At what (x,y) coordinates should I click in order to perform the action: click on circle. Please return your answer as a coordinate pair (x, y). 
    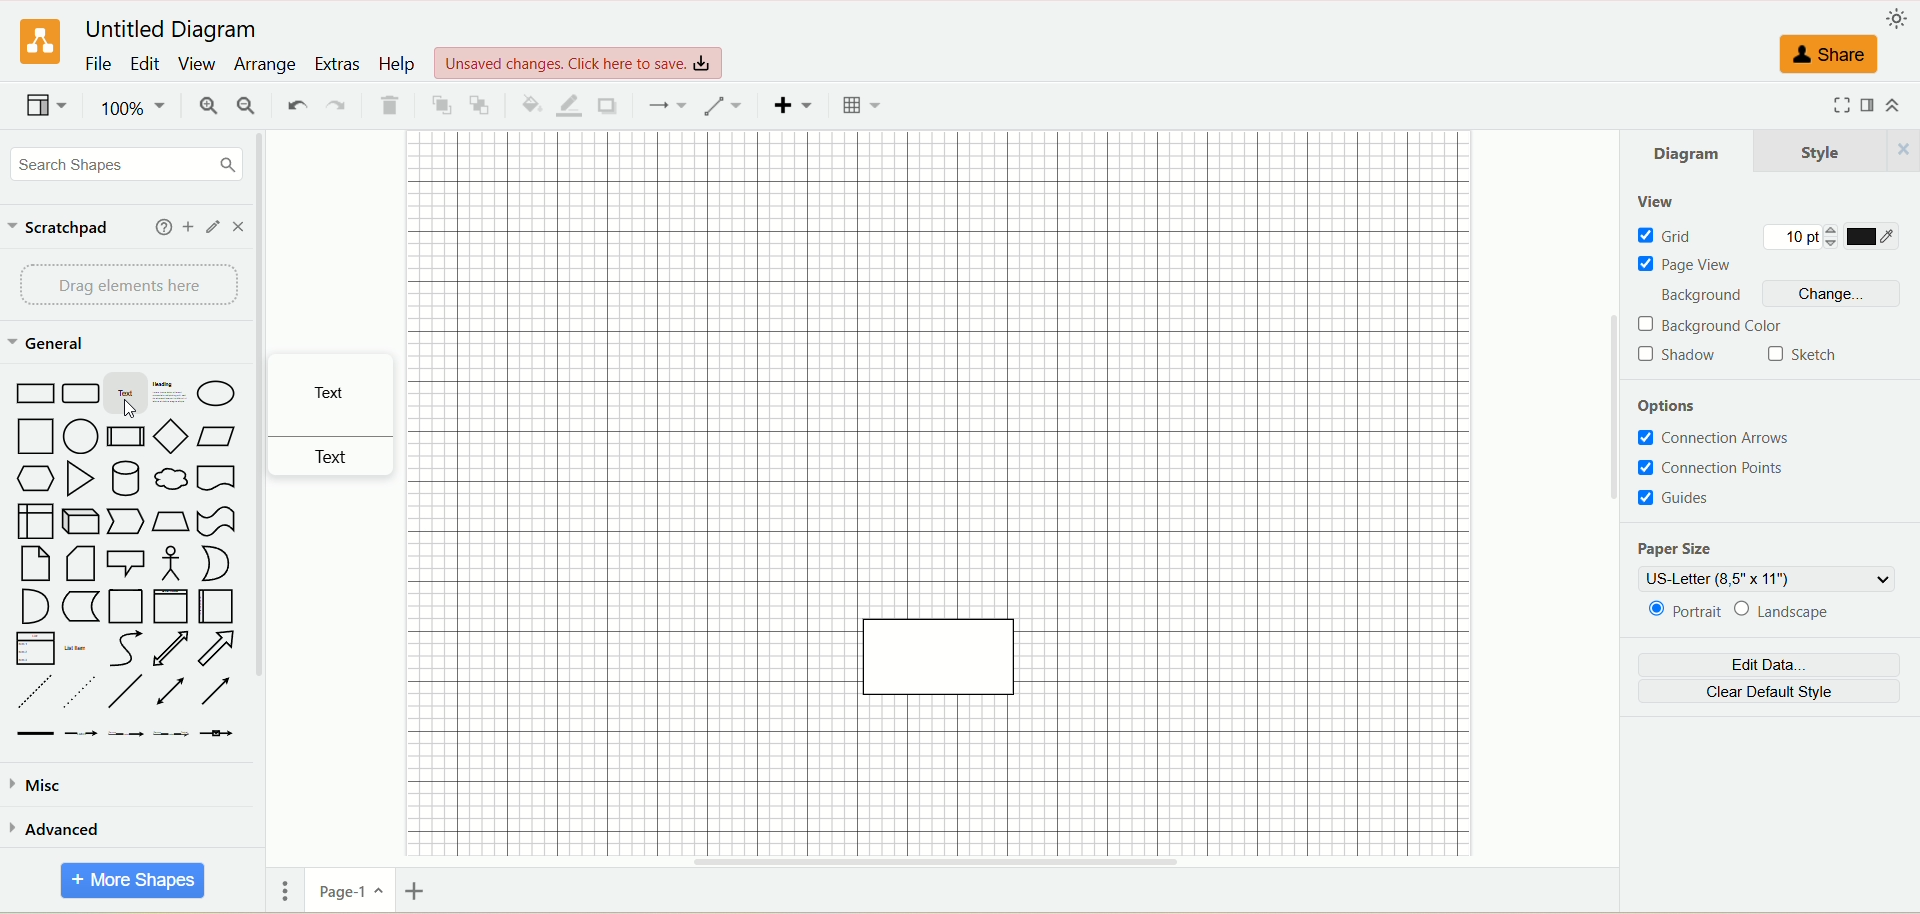
    Looking at the image, I should click on (81, 436).